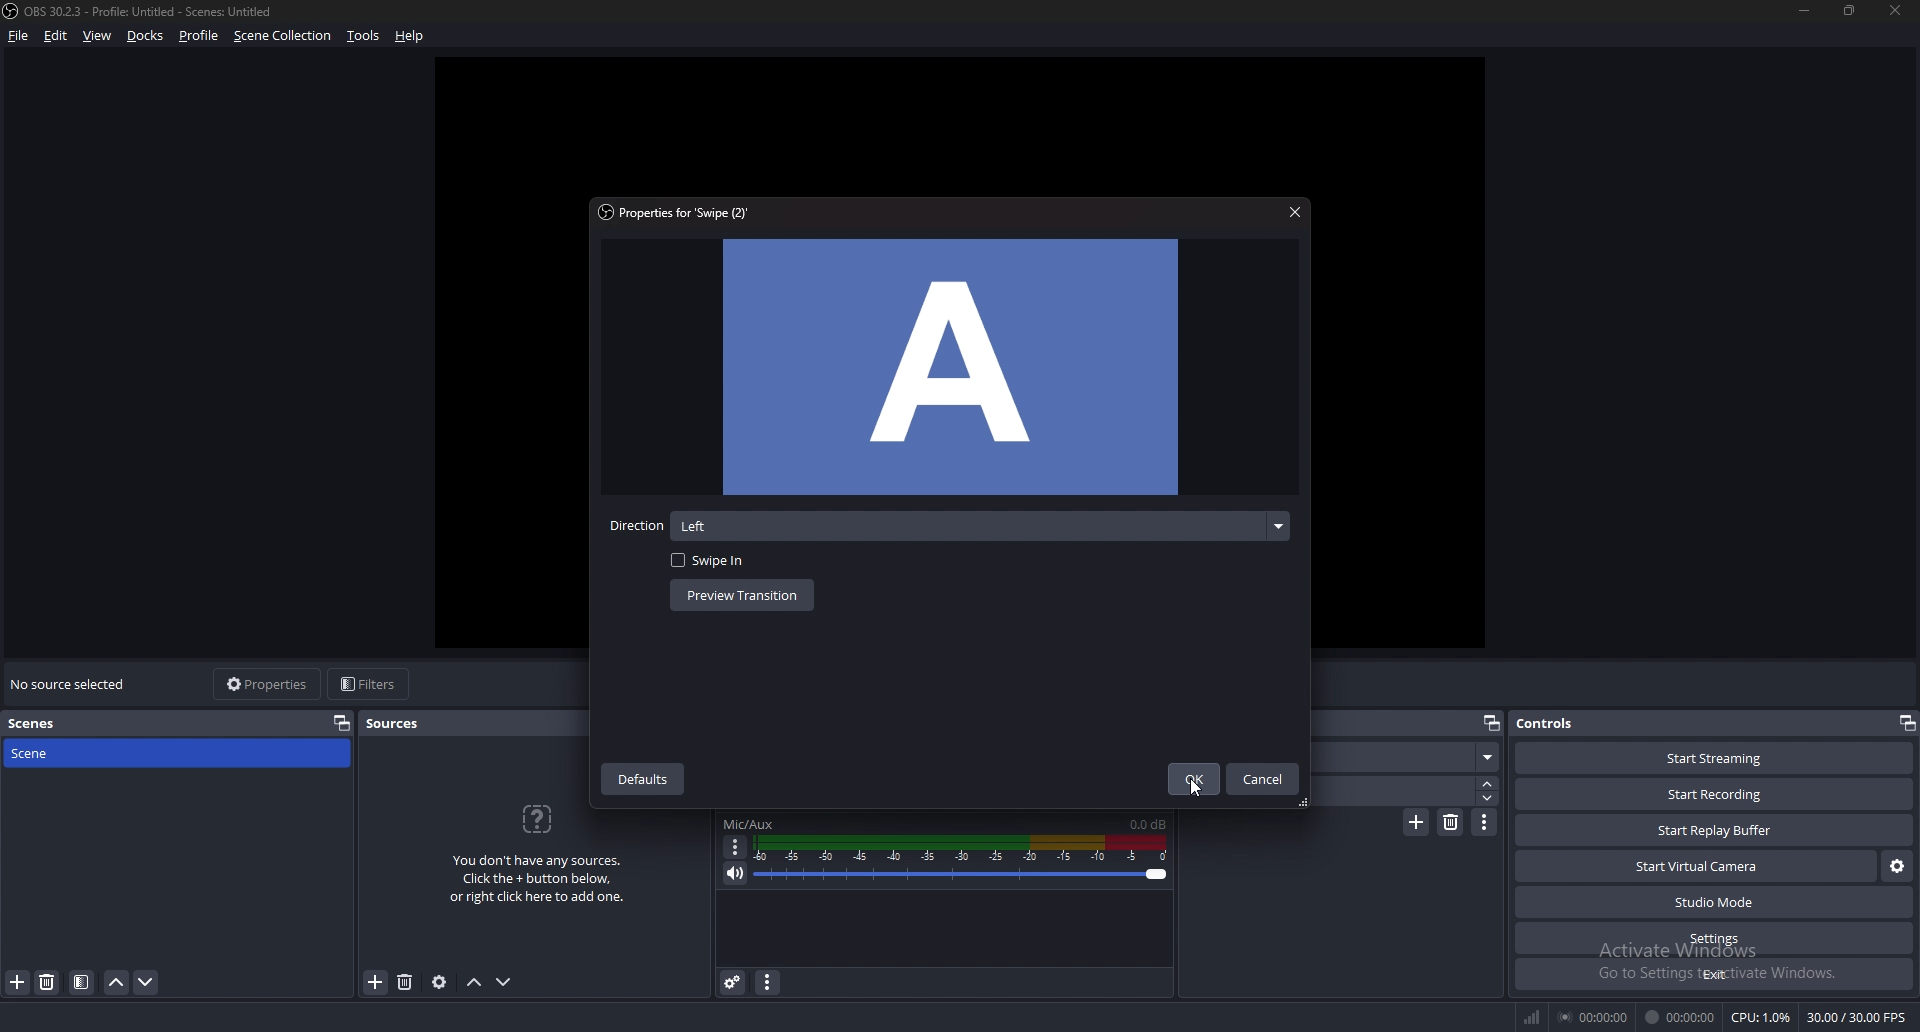 The image size is (1920, 1032). What do you see at coordinates (17, 982) in the screenshot?
I see `add scene` at bounding box center [17, 982].